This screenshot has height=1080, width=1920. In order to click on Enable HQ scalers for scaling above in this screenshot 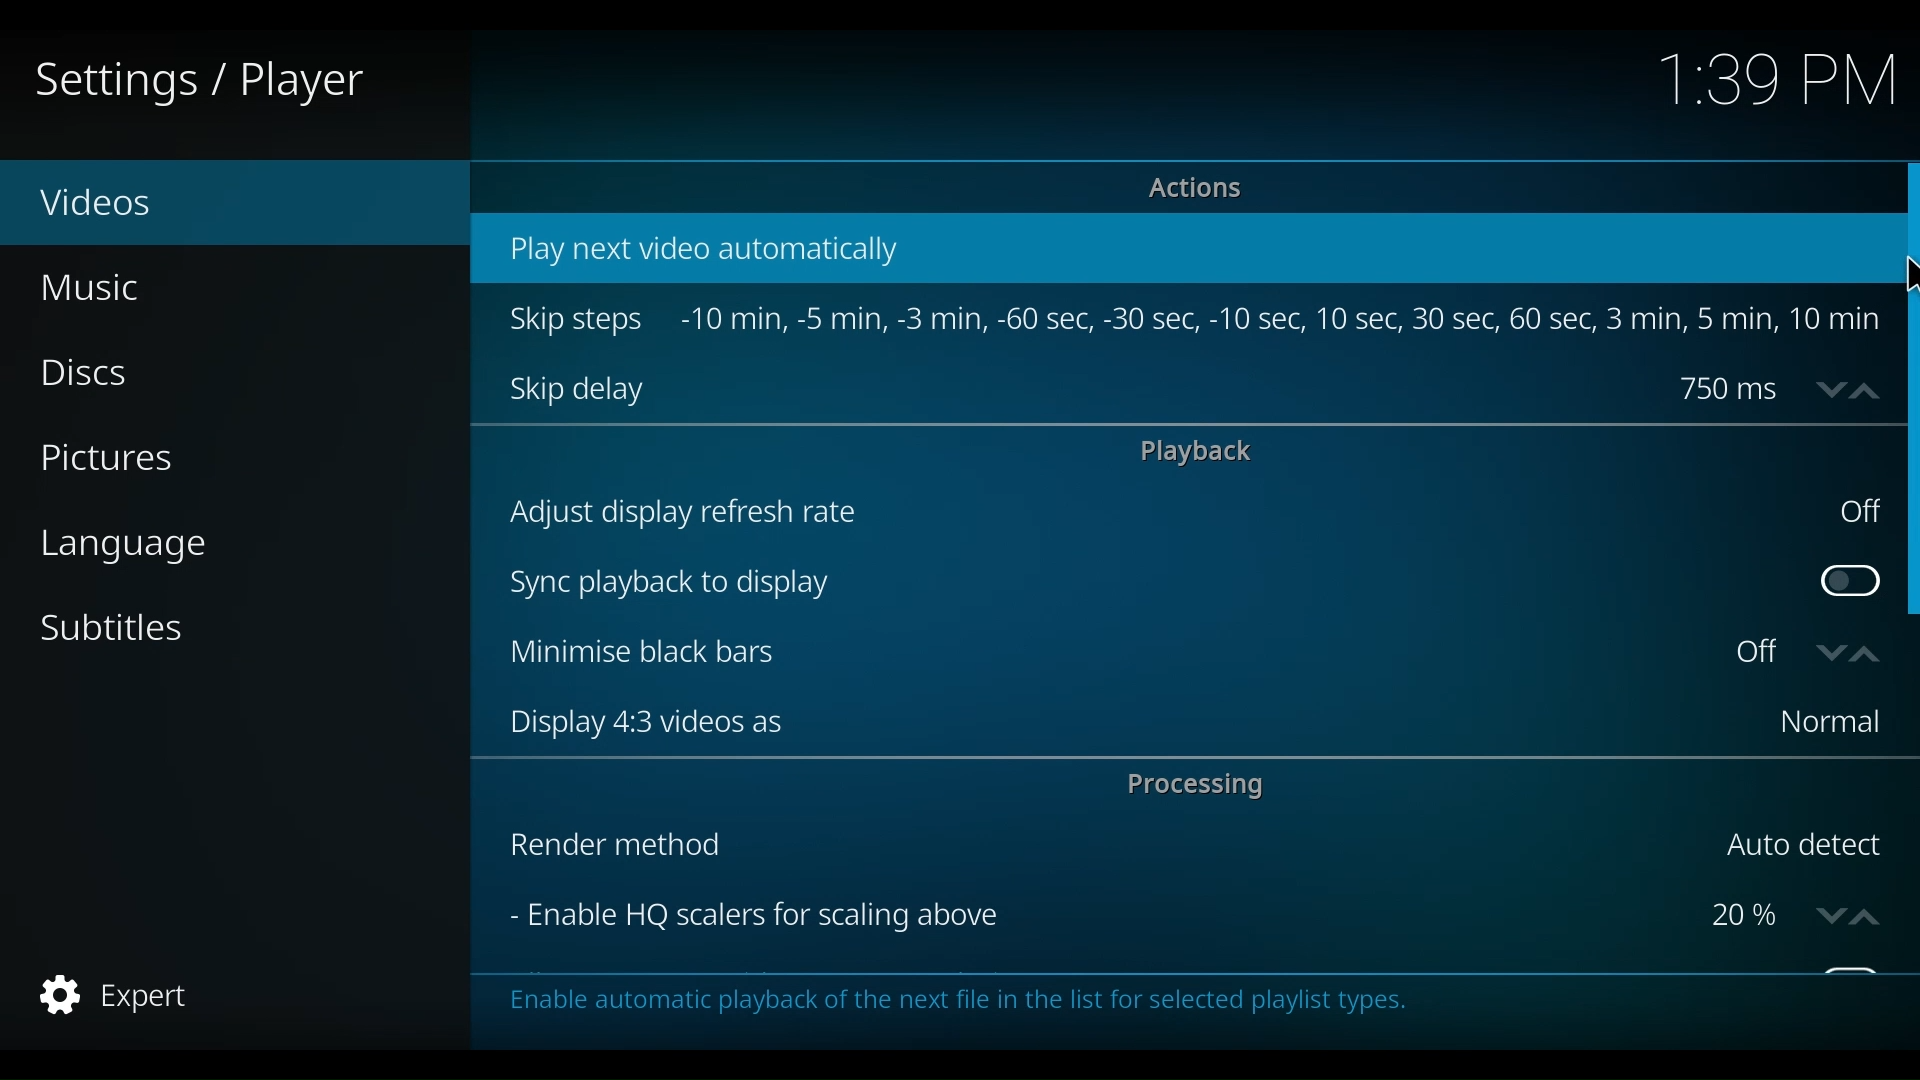, I will do `click(1096, 917)`.